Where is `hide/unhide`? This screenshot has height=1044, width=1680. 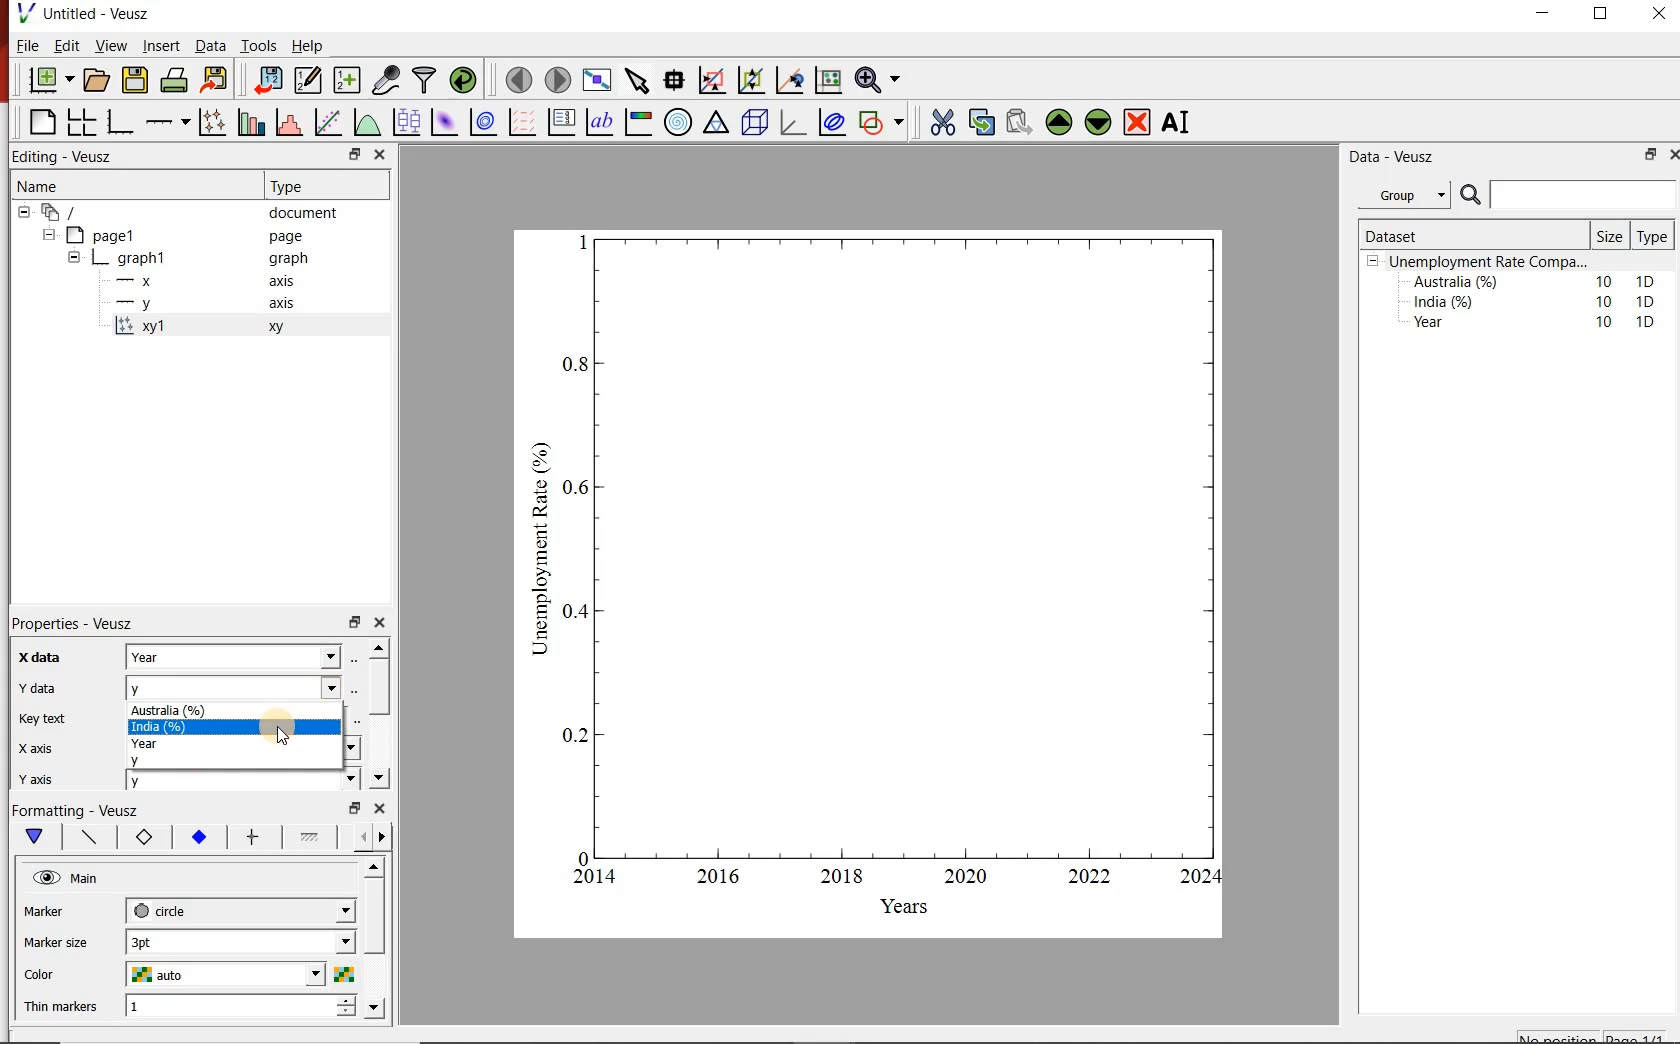
hide/unhide is located at coordinates (46, 877).